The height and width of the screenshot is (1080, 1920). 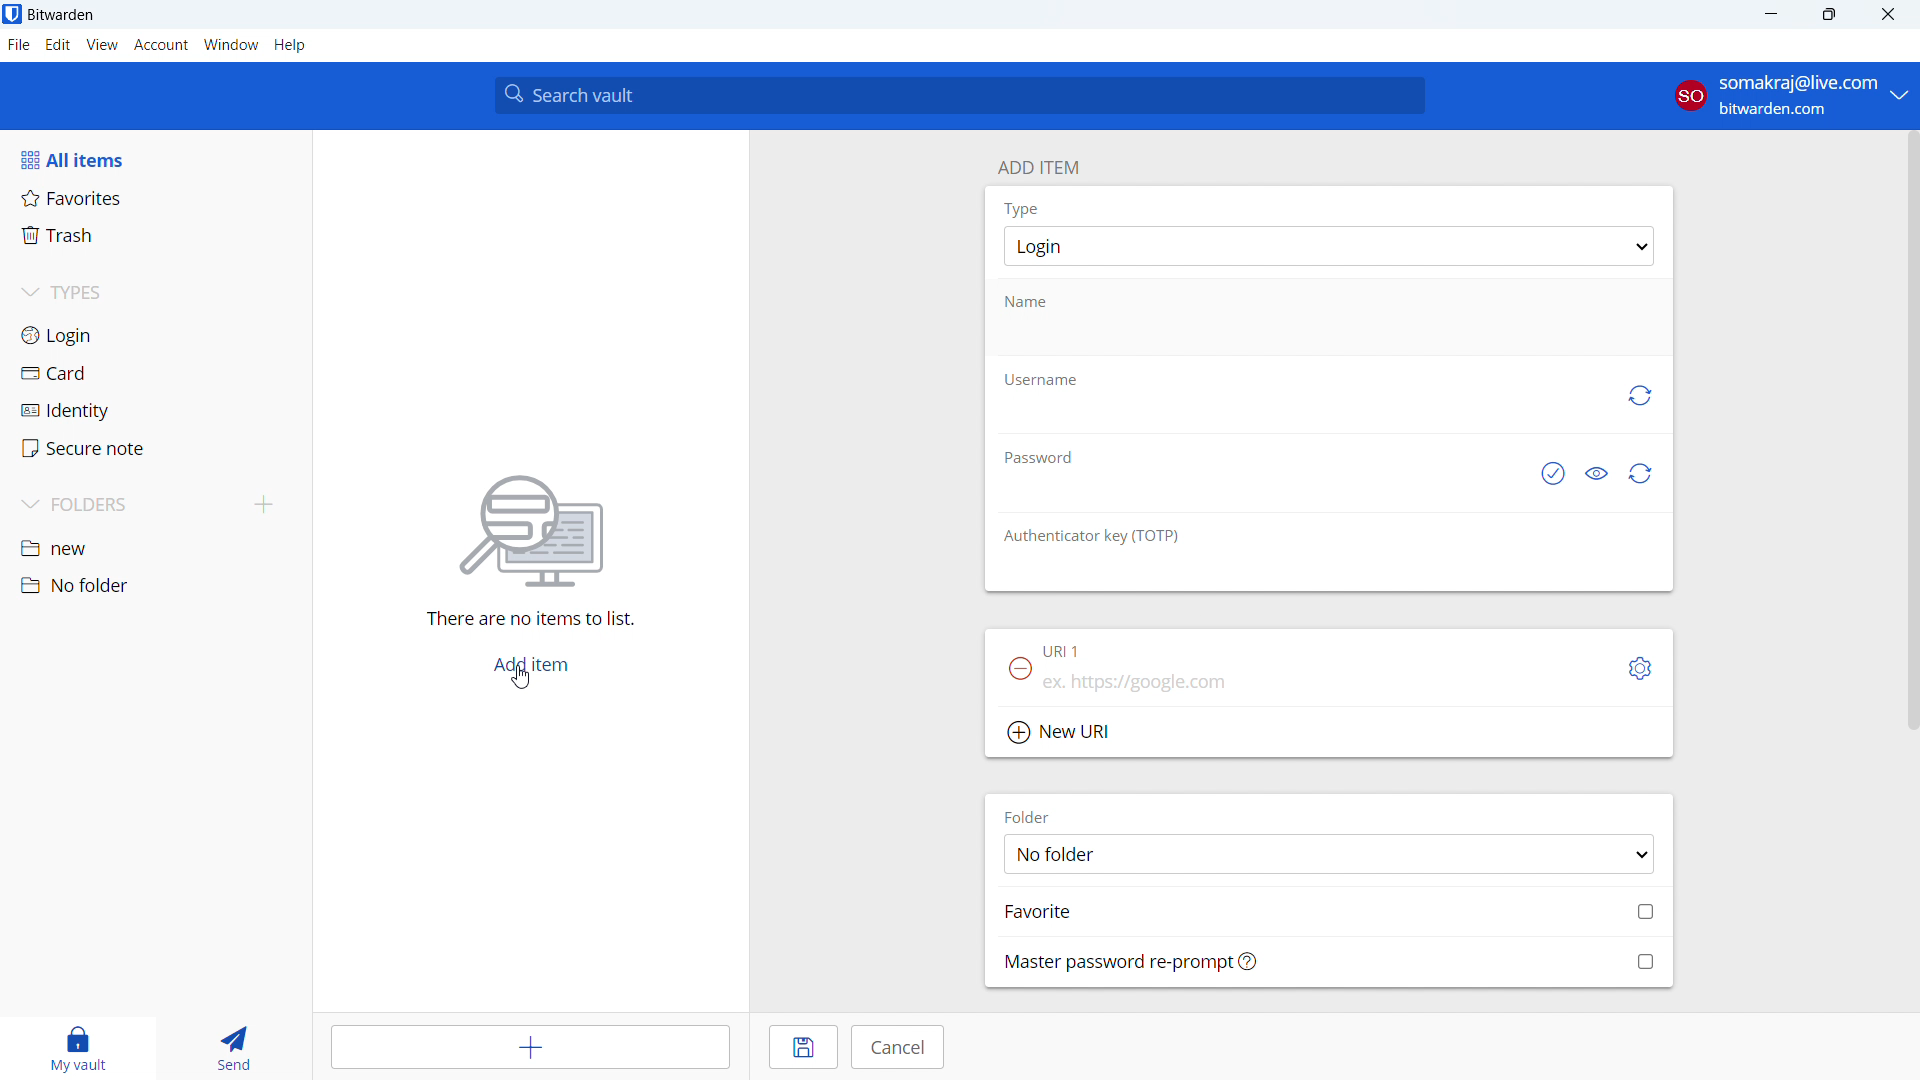 What do you see at coordinates (155, 411) in the screenshot?
I see `identity` at bounding box center [155, 411].